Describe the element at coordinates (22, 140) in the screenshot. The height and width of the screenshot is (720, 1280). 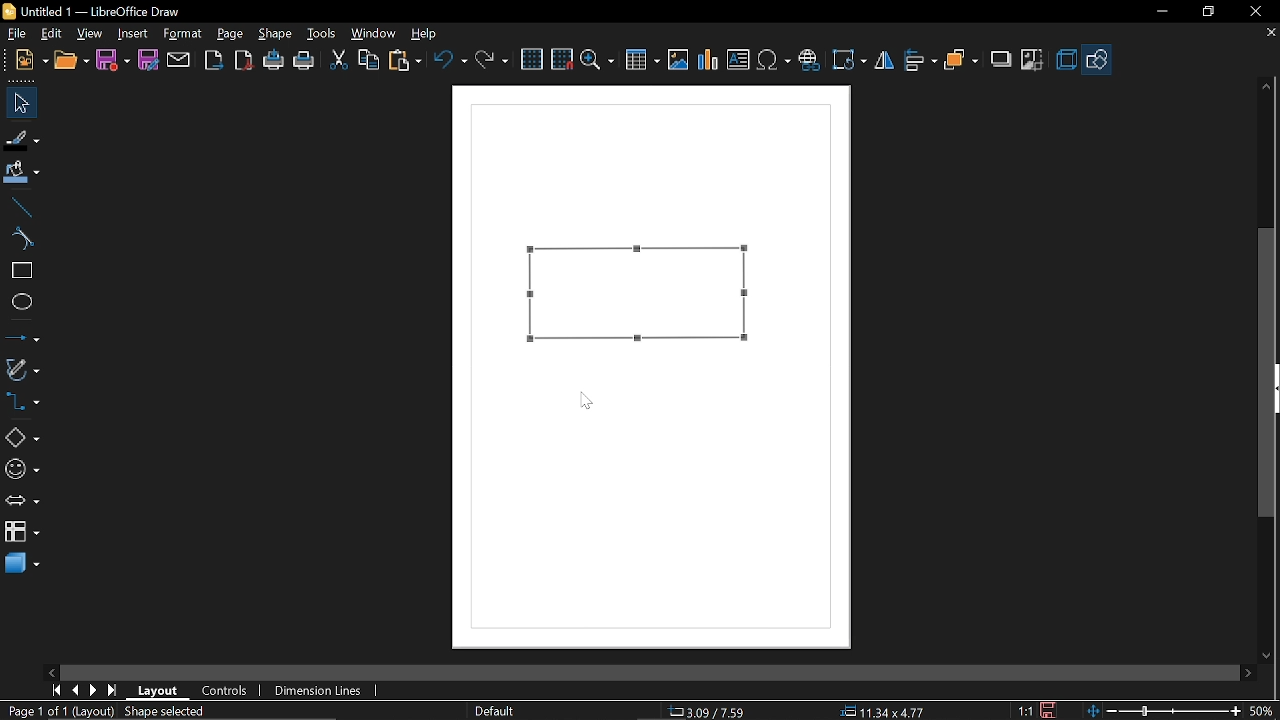
I see `fill line` at that location.